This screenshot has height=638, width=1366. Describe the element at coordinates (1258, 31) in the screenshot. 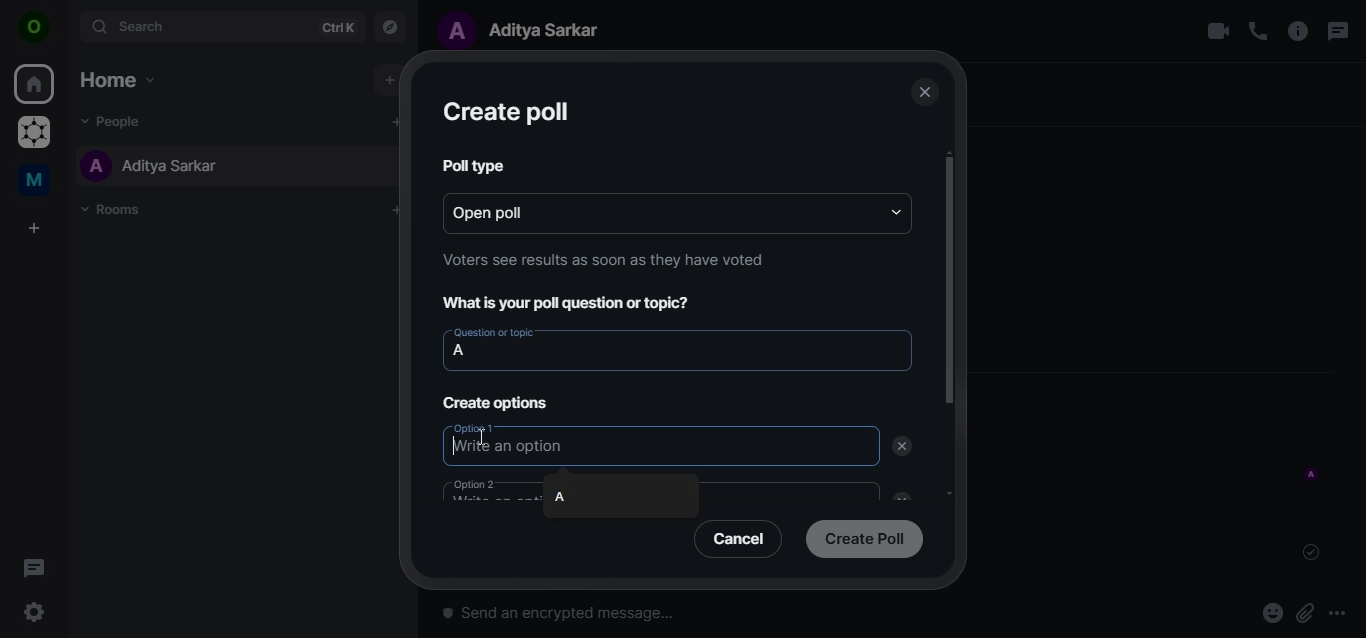

I see `voice call` at that location.